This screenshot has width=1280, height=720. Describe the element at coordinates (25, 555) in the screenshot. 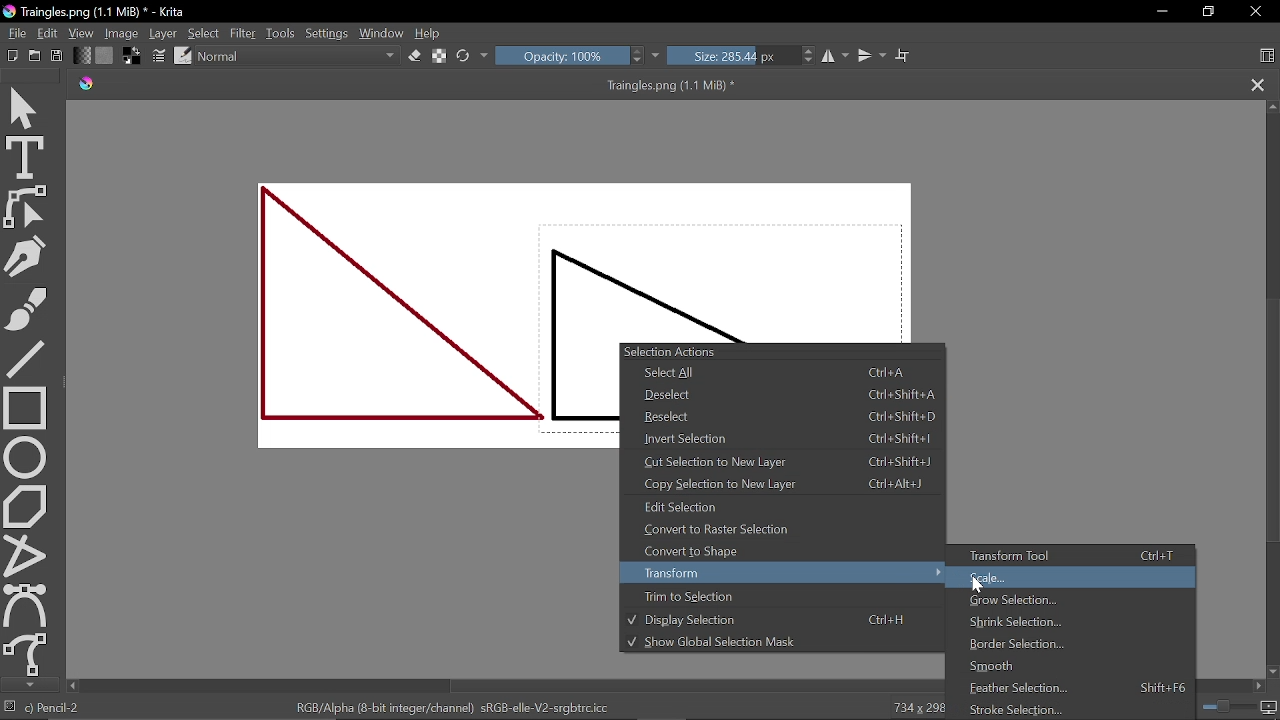

I see `Polyline tool` at that location.